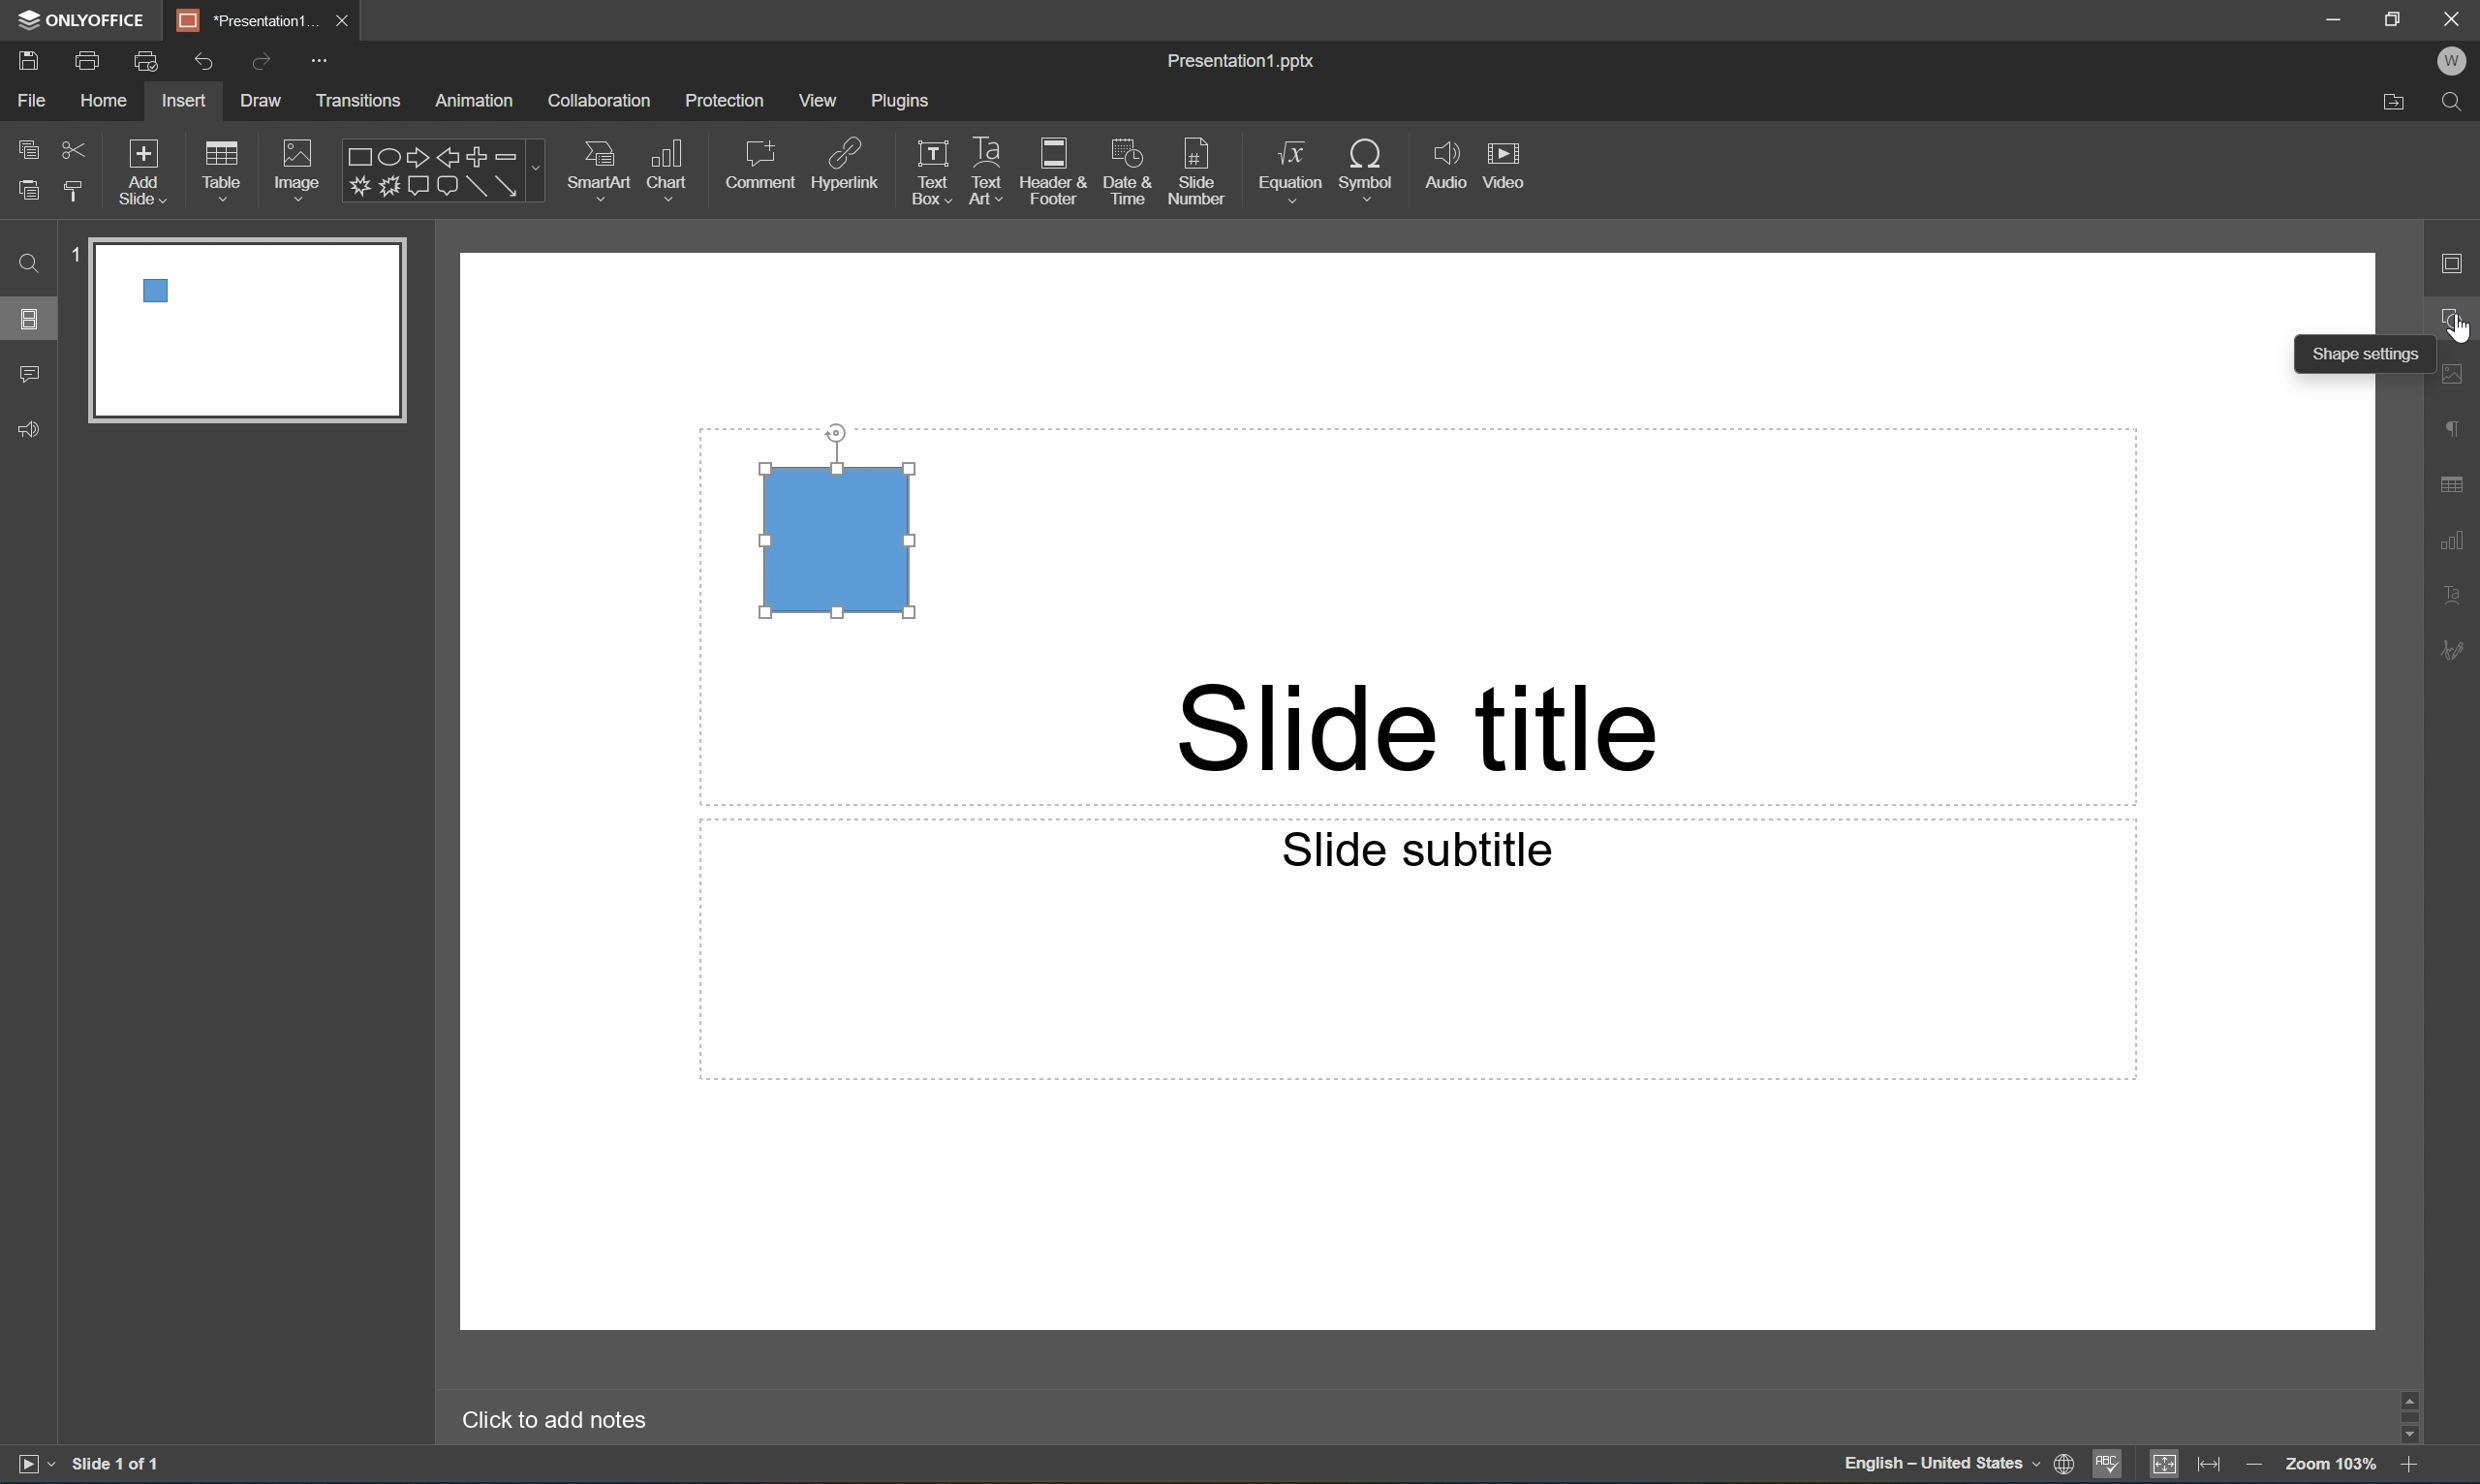 Image resolution: width=2480 pixels, height=1484 pixels. I want to click on Minus, so click(518, 155).